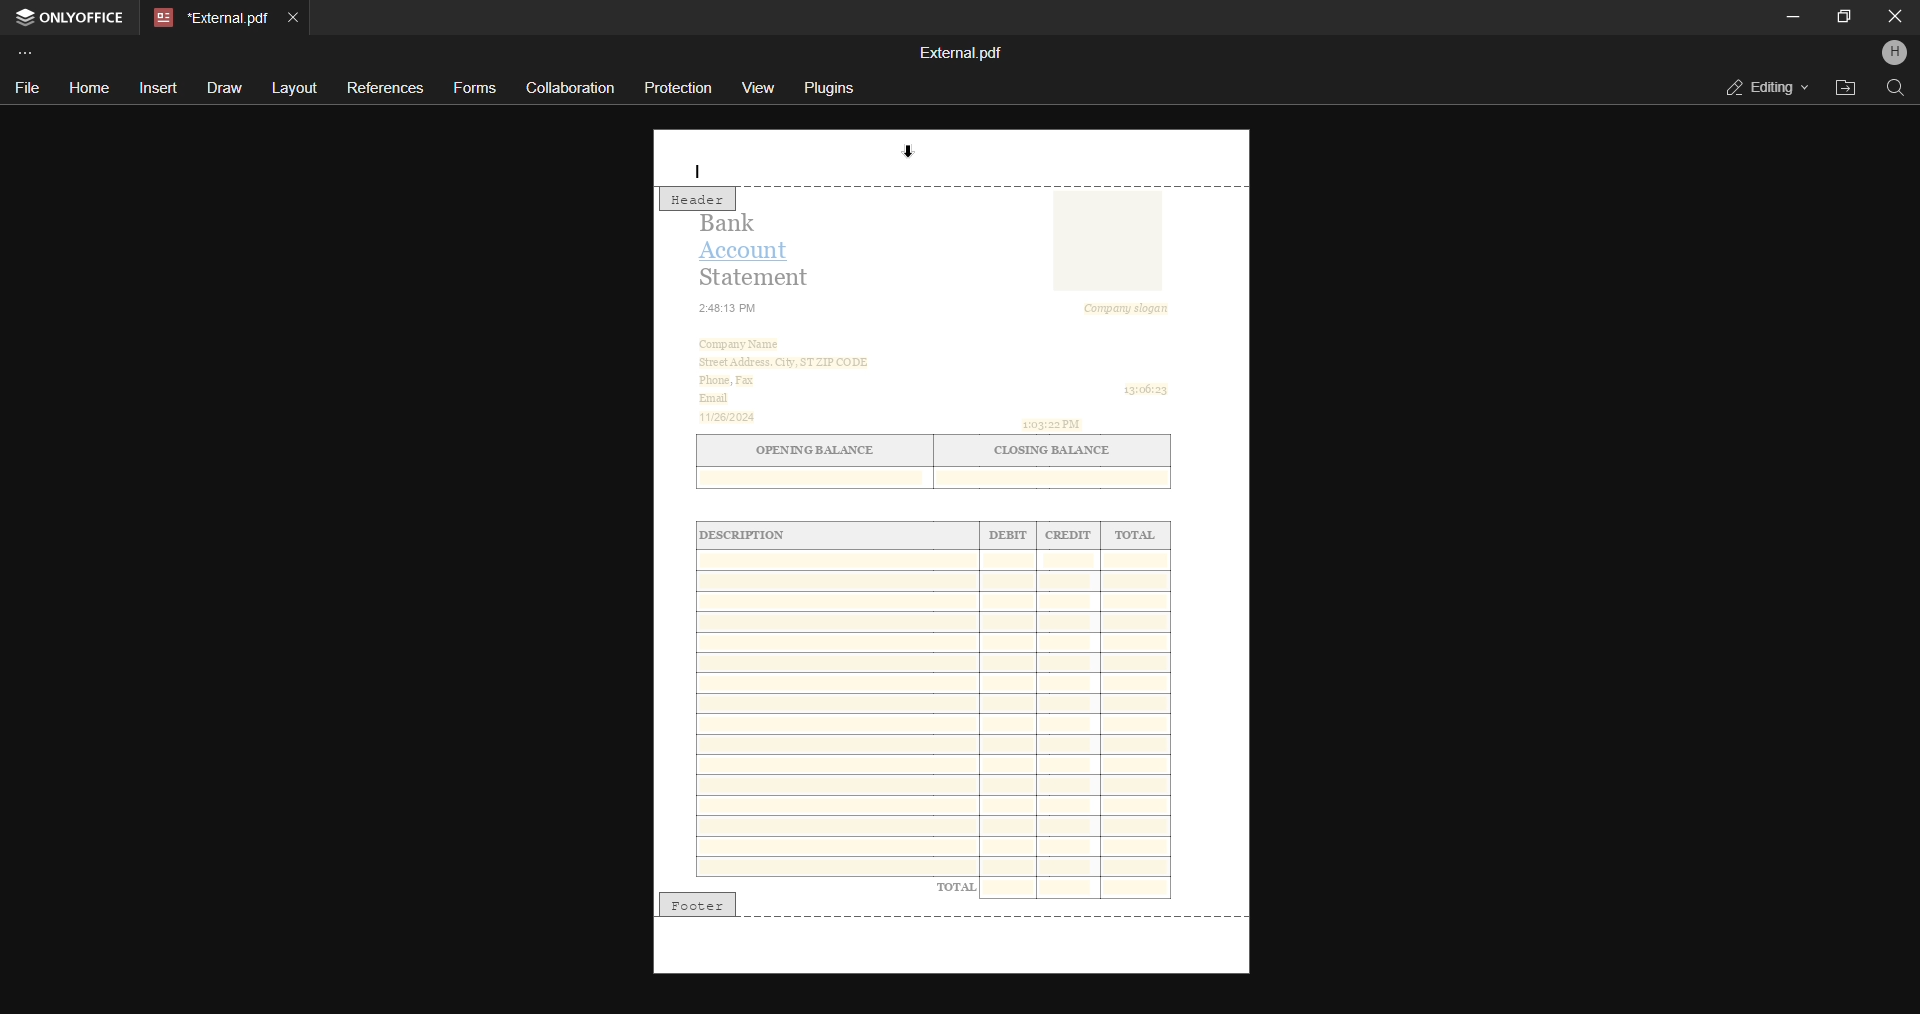  I want to click on customize toolbar, so click(28, 52).